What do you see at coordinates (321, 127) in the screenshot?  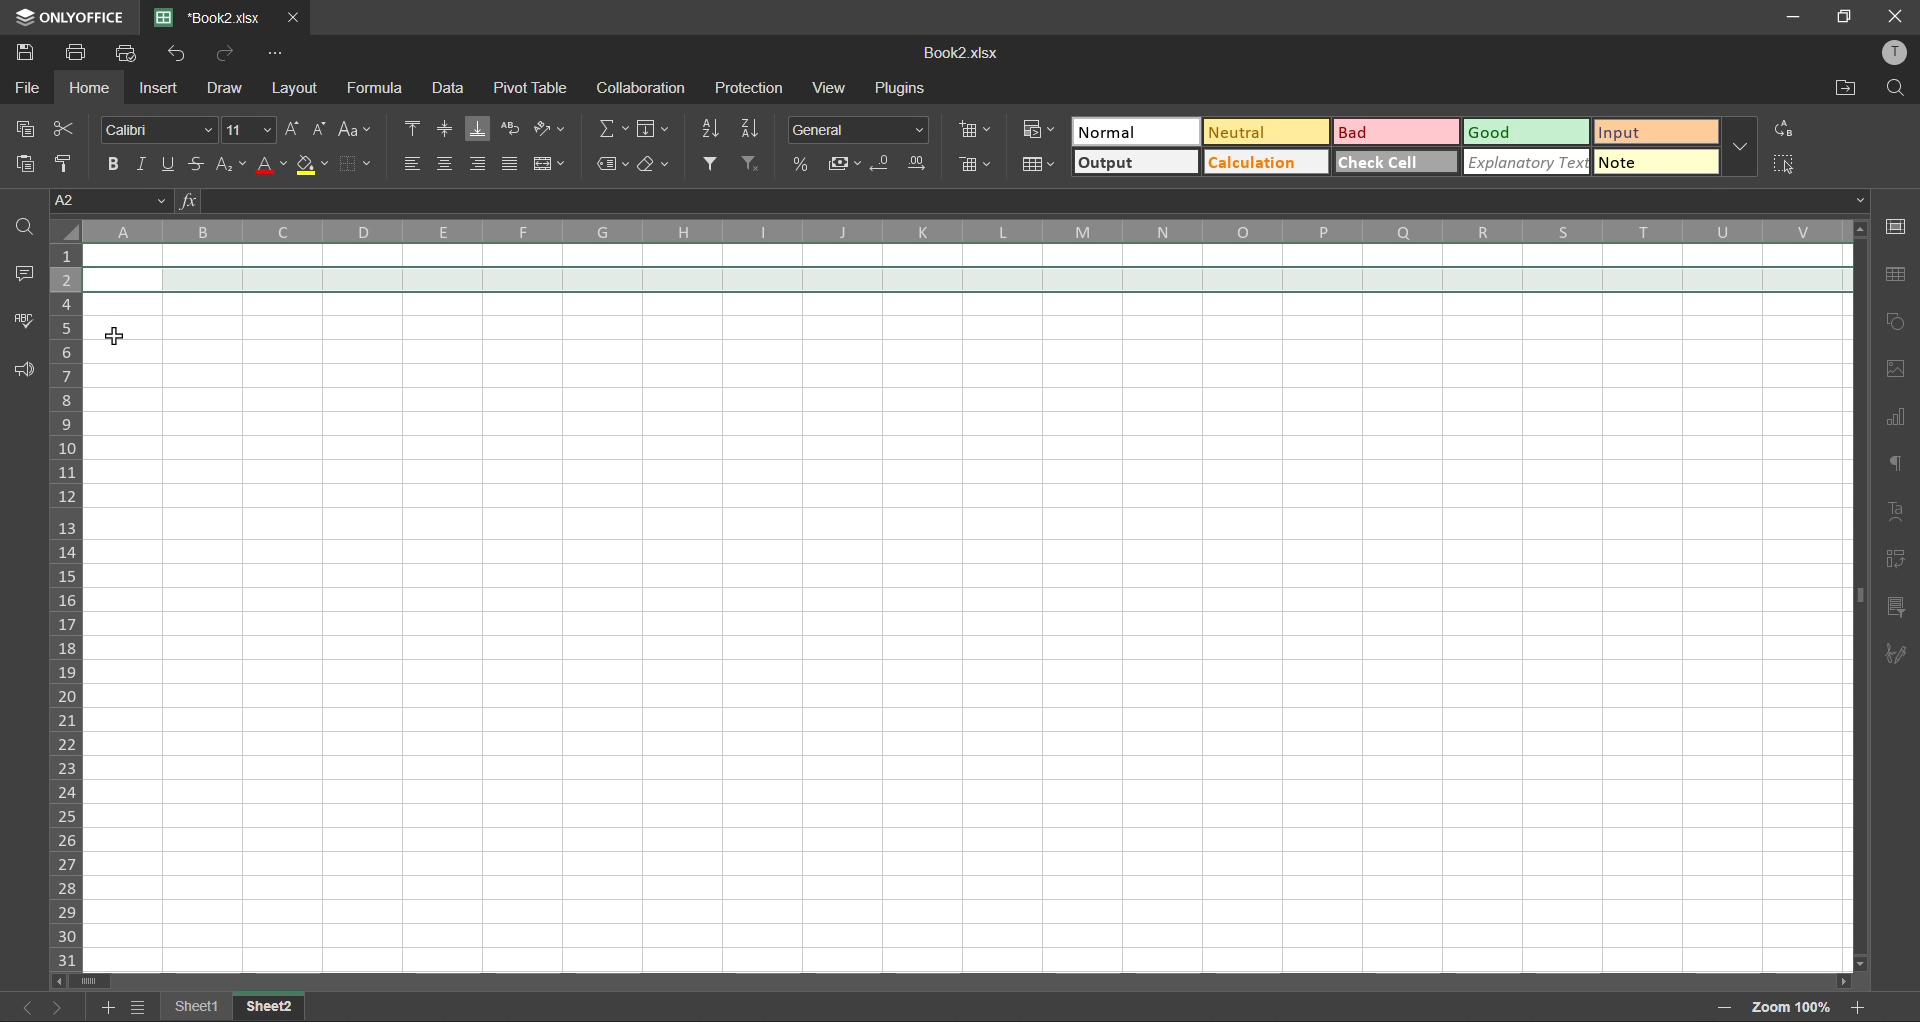 I see `decrement size` at bounding box center [321, 127].